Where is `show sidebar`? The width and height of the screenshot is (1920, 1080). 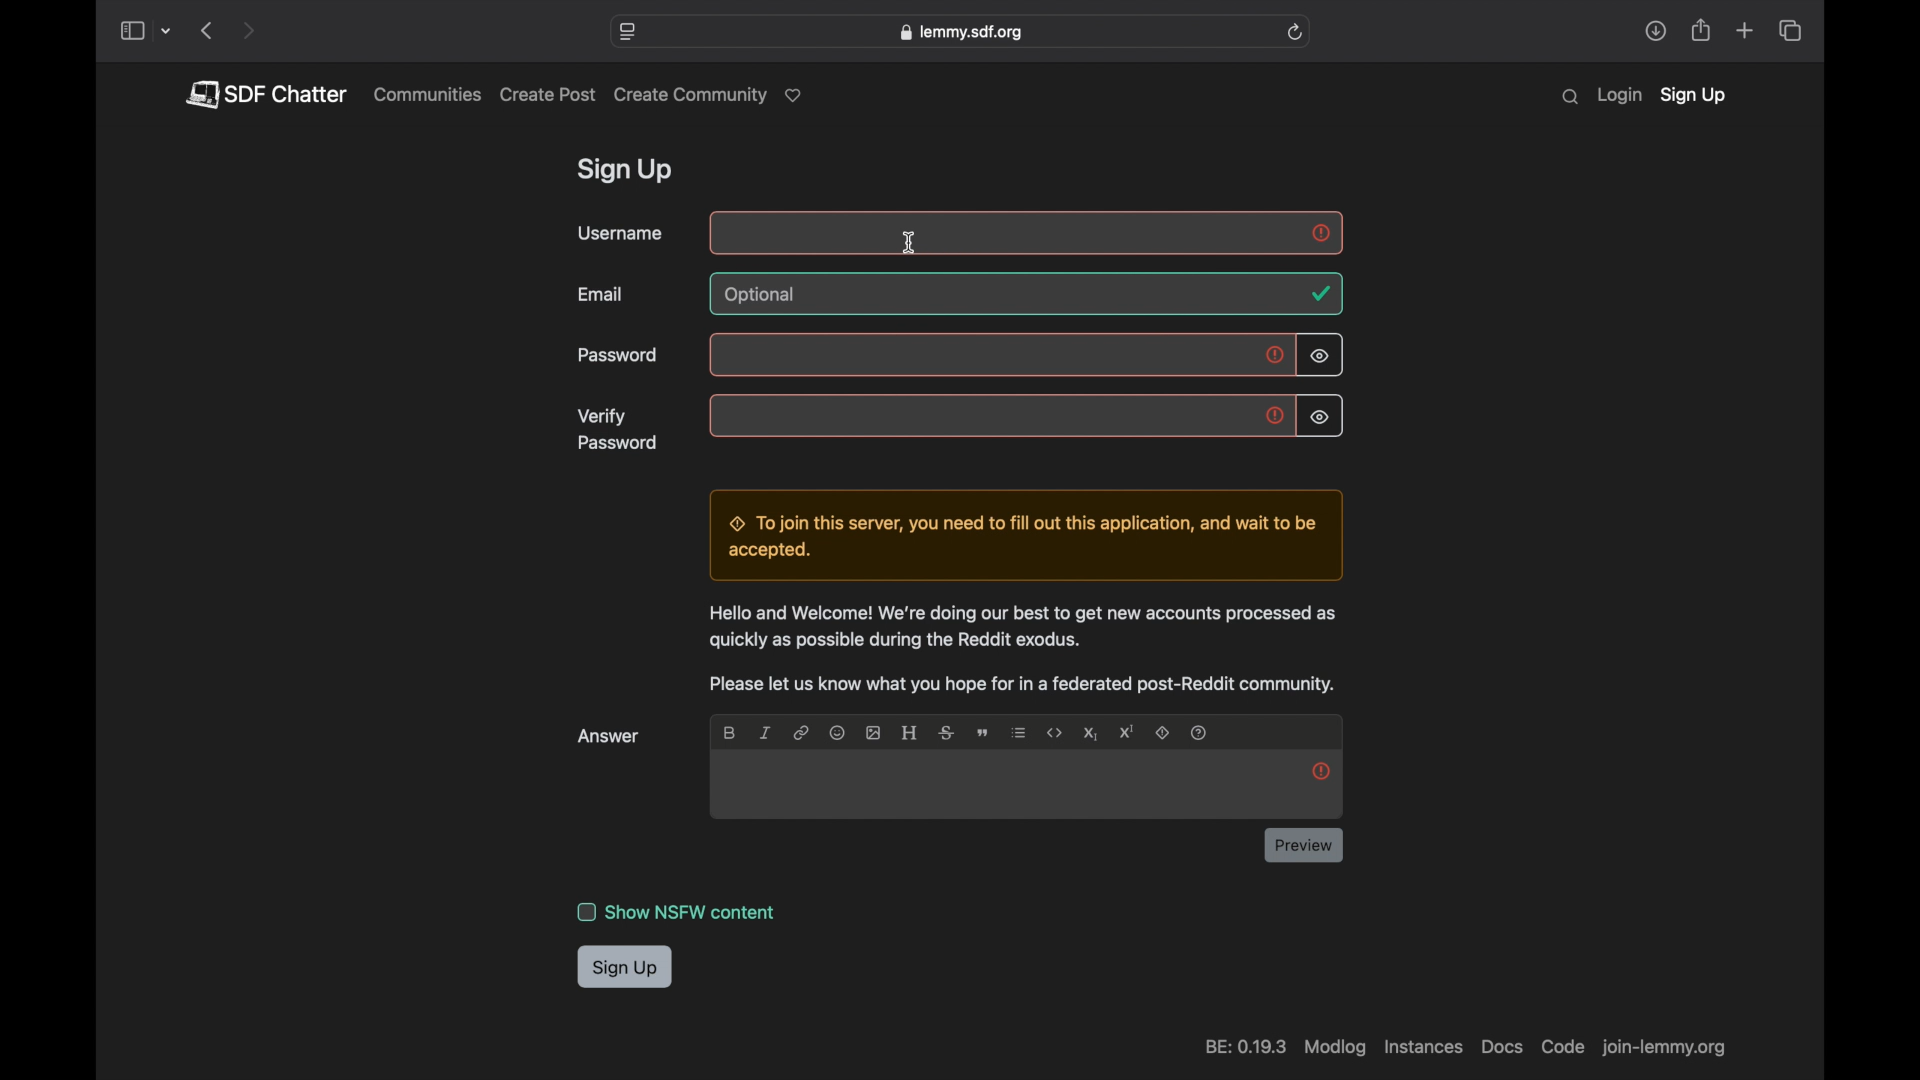 show sidebar is located at coordinates (131, 32).